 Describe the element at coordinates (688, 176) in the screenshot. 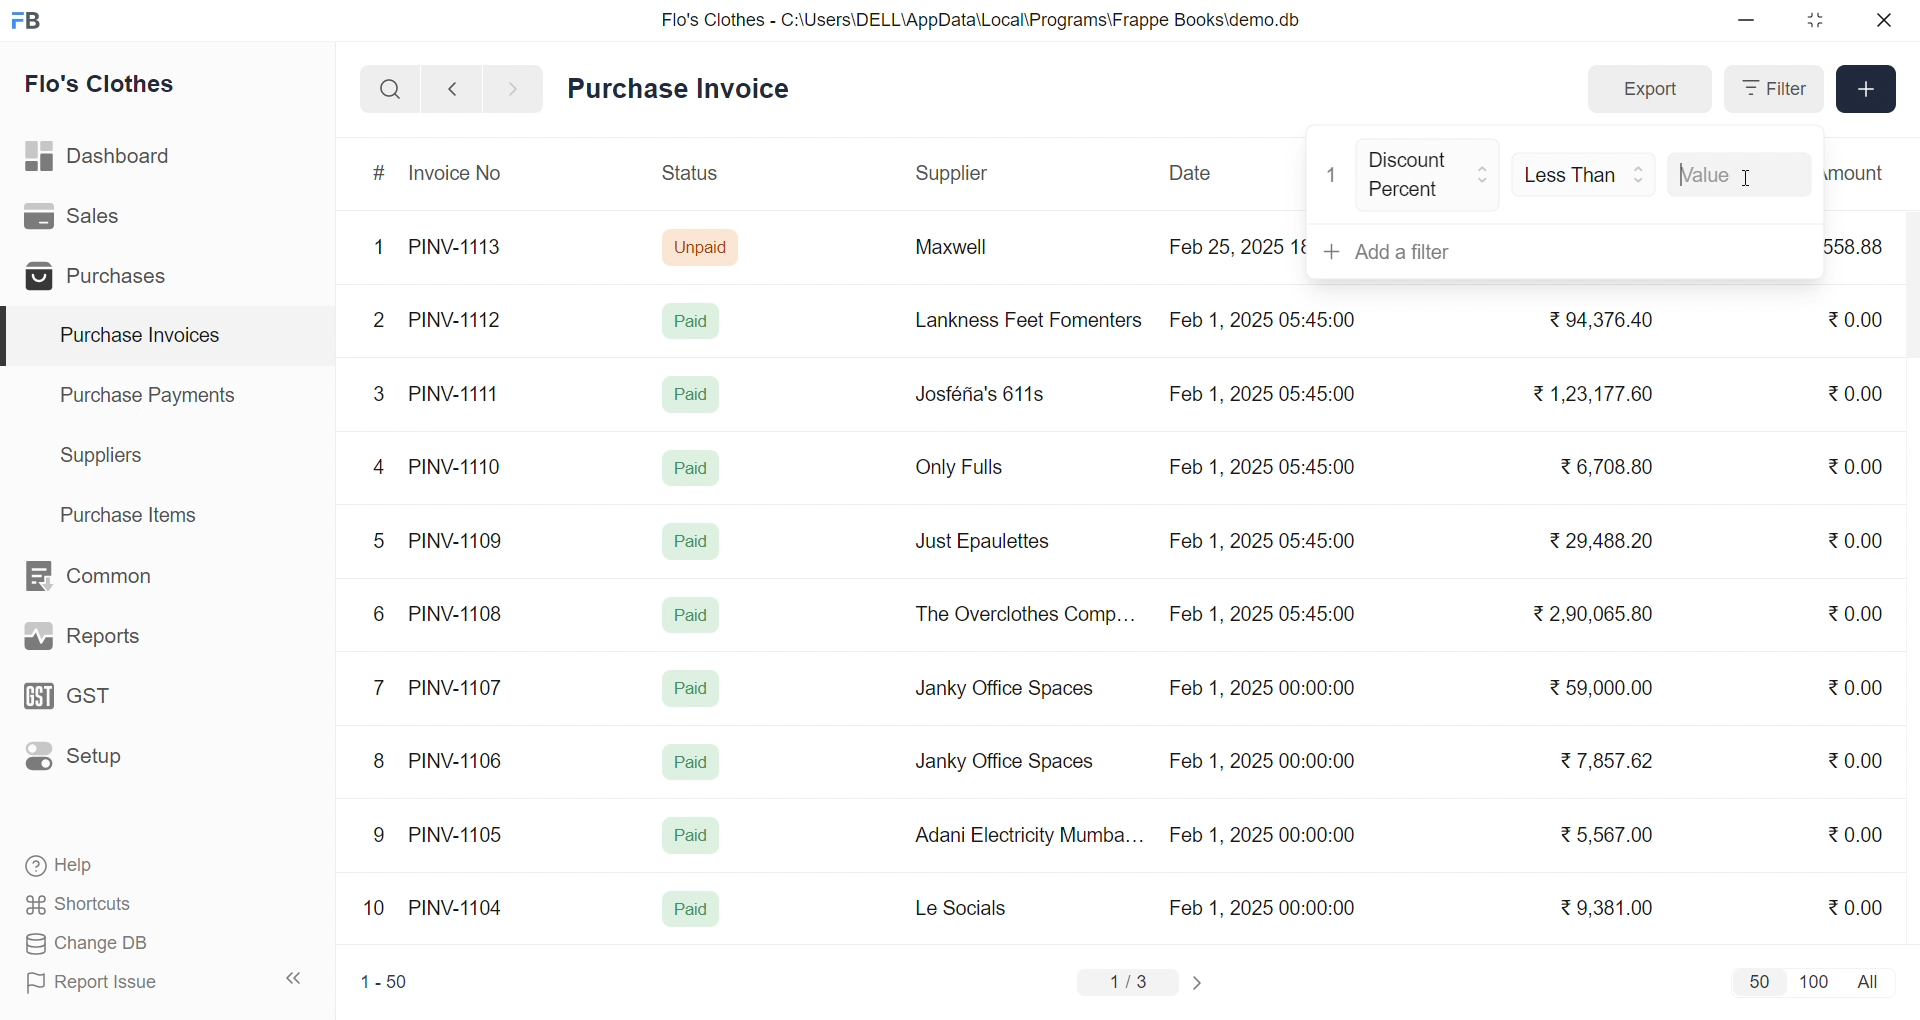

I see `Status` at that location.